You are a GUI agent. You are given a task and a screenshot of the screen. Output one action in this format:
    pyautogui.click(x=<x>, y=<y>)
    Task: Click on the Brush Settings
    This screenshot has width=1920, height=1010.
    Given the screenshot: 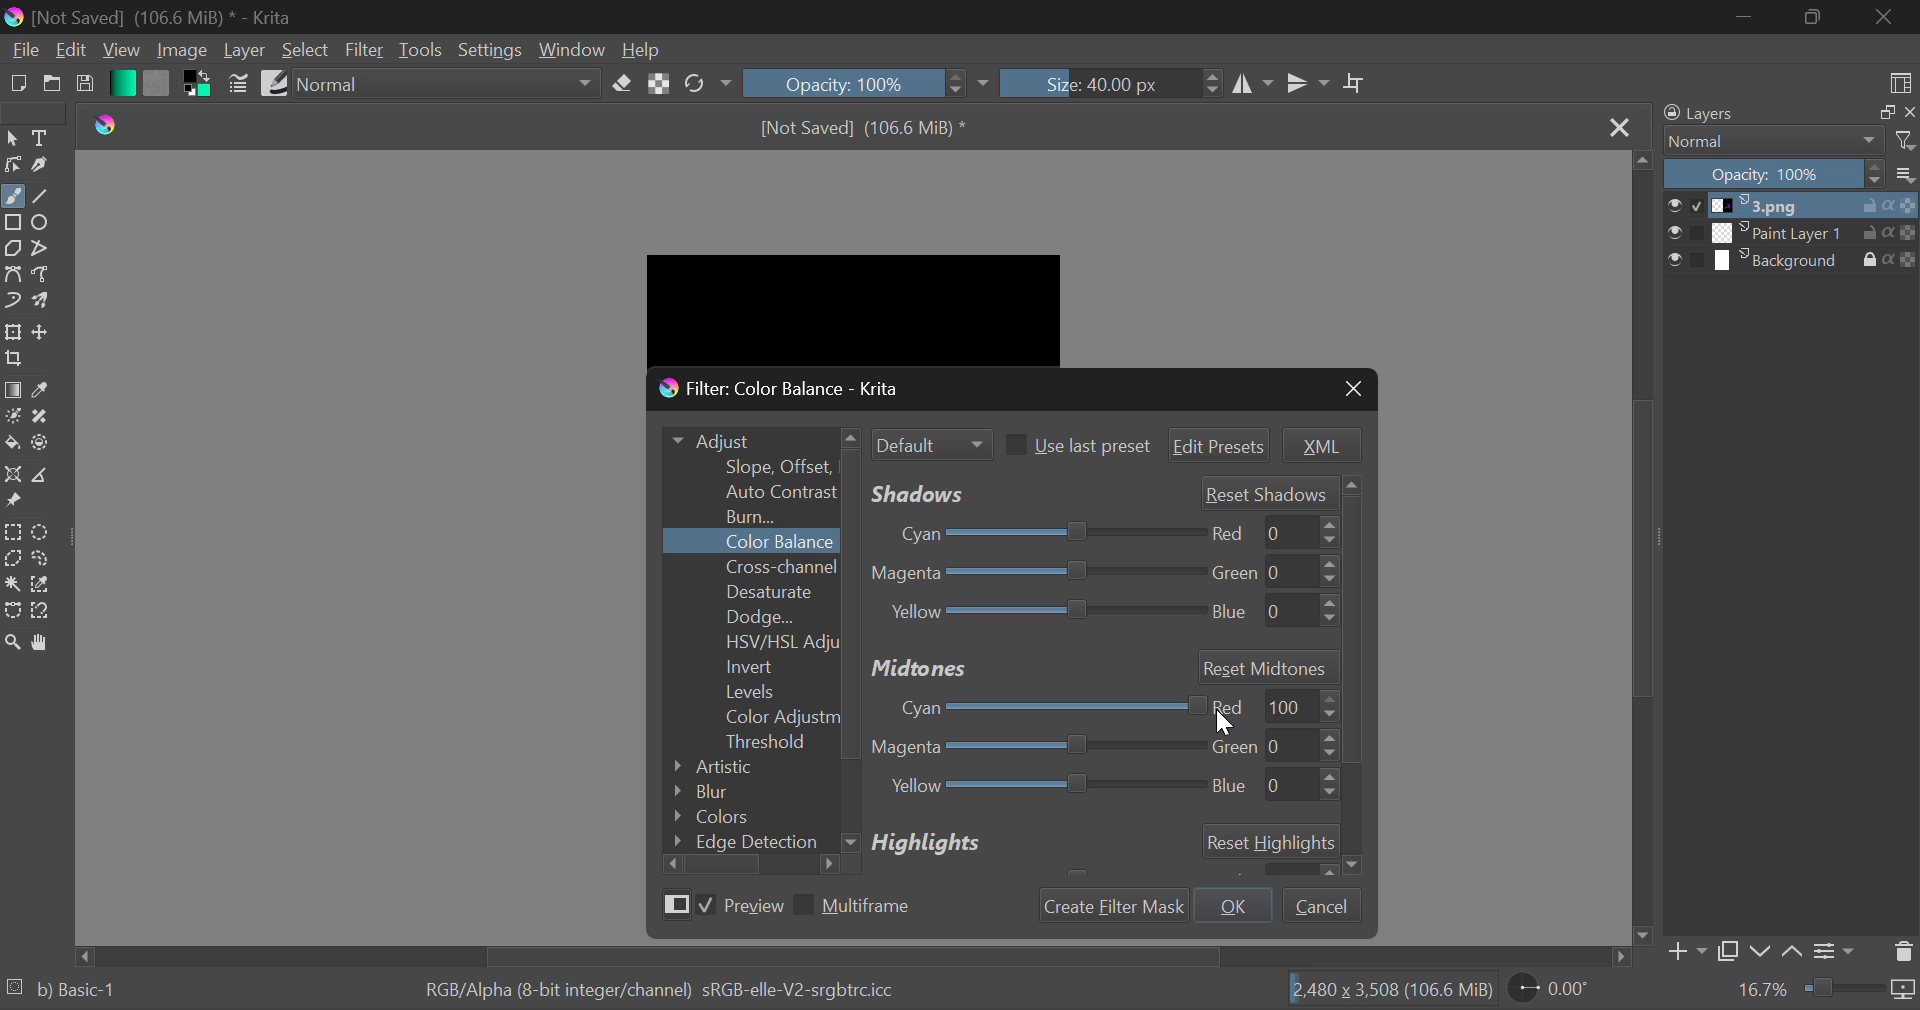 What is the action you would take?
    pyautogui.click(x=239, y=83)
    